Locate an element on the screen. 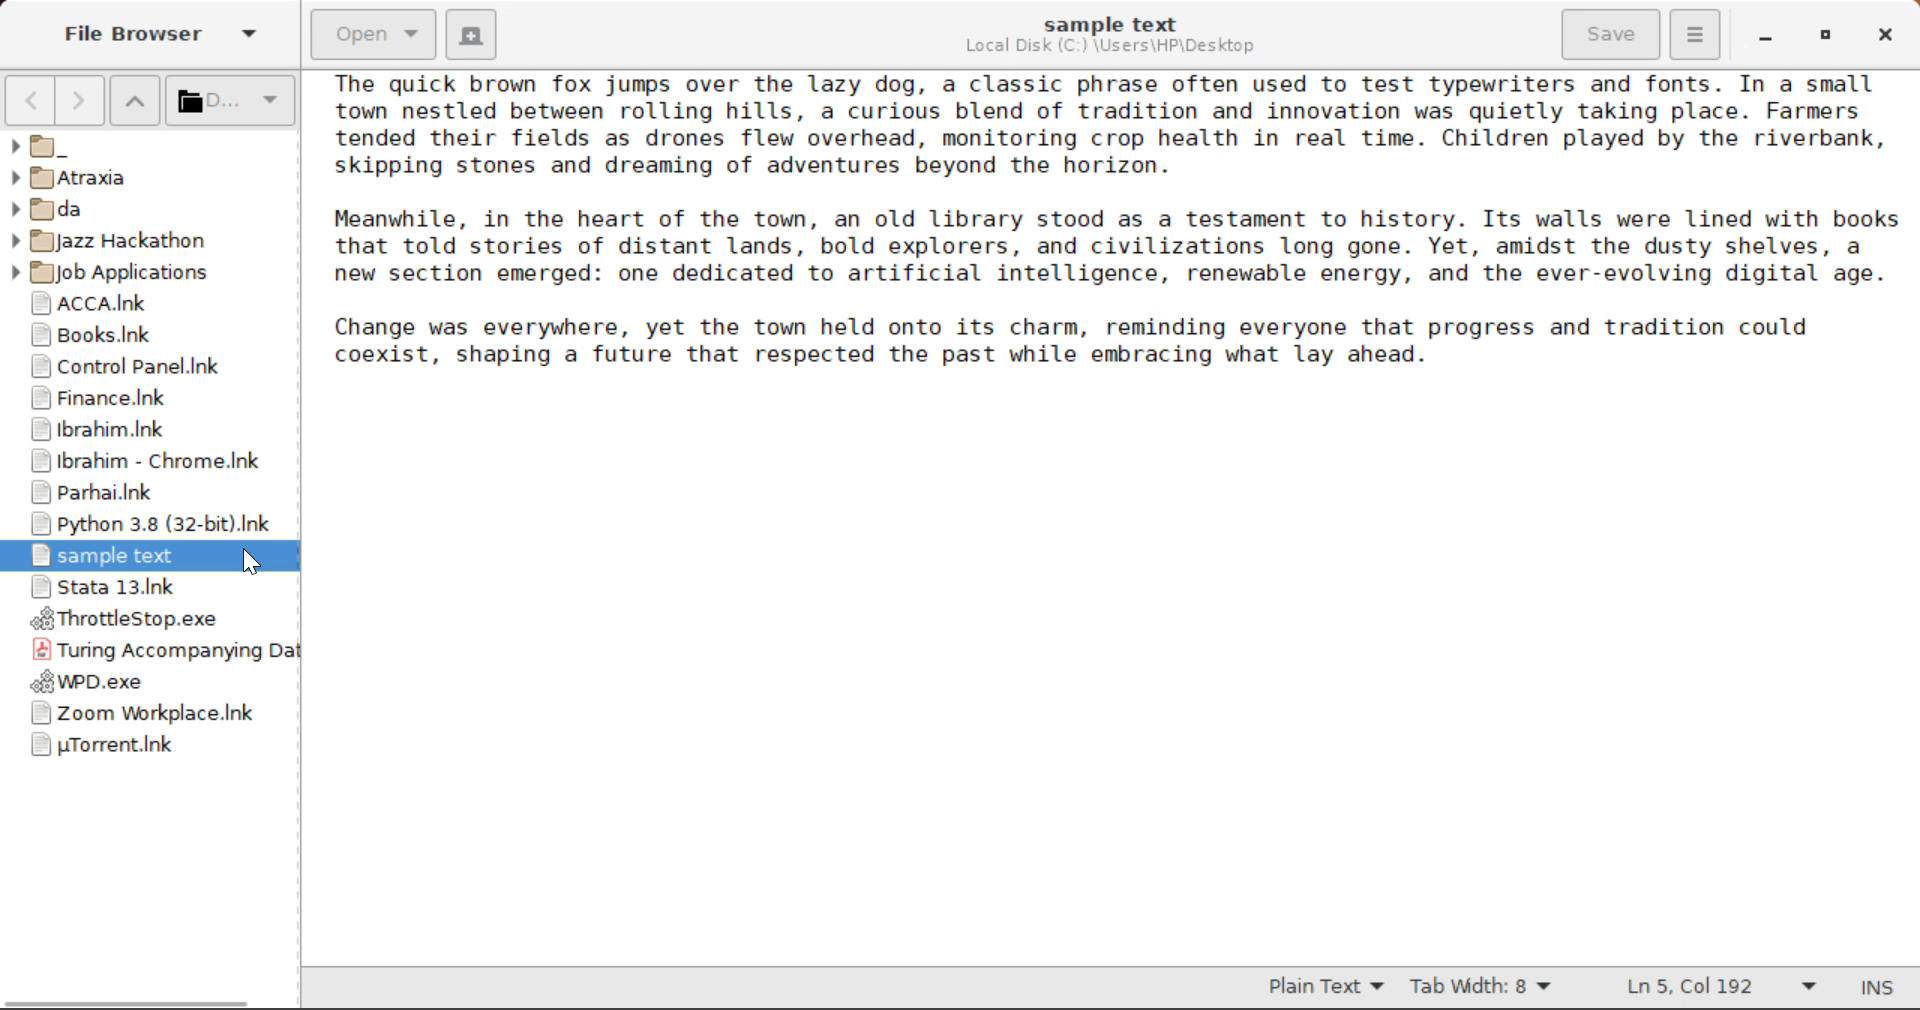  Finance Folder Shortcut Link is located at coordinates (145, 399).